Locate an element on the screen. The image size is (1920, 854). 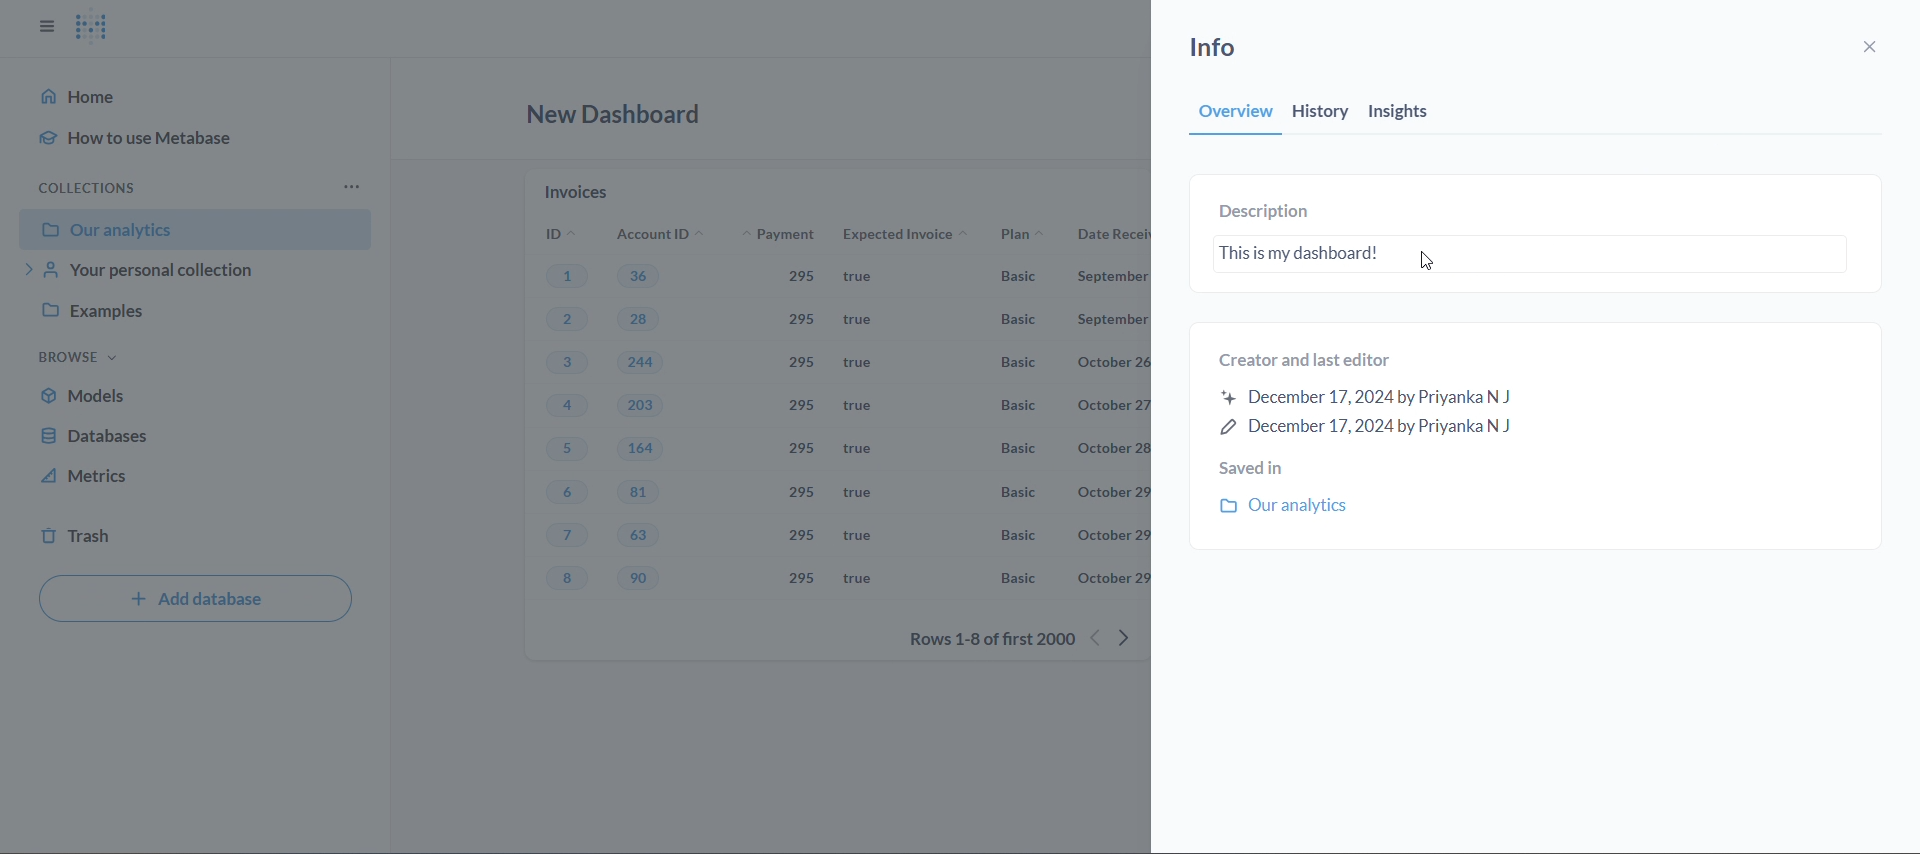
295 is located at coordinates (803, 361).